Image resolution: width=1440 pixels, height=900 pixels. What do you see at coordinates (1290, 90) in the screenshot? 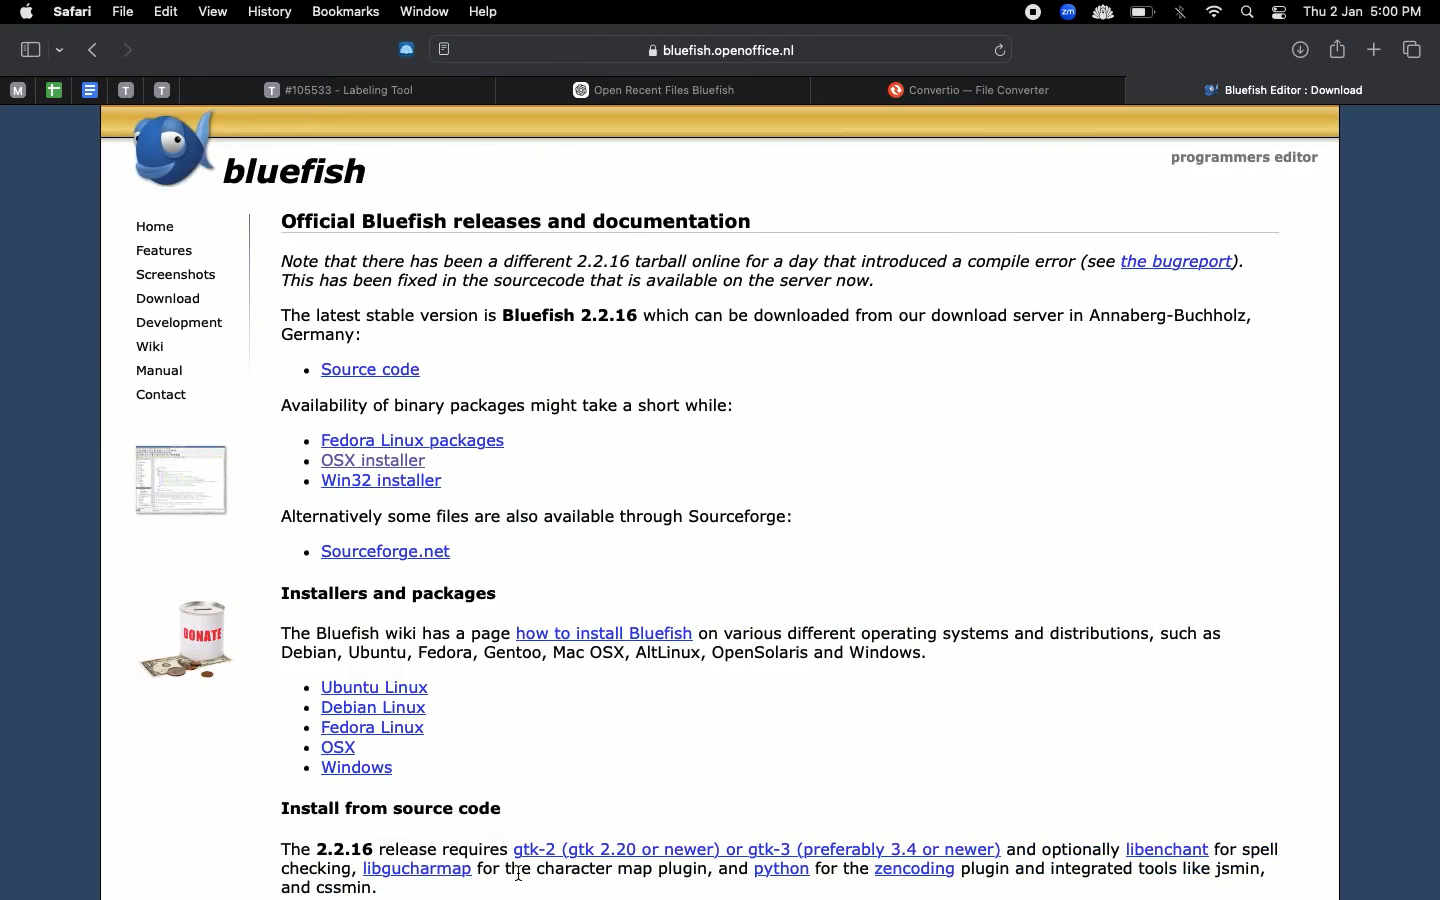
I see `bluefish editor` at bounding box center [1290, 90].